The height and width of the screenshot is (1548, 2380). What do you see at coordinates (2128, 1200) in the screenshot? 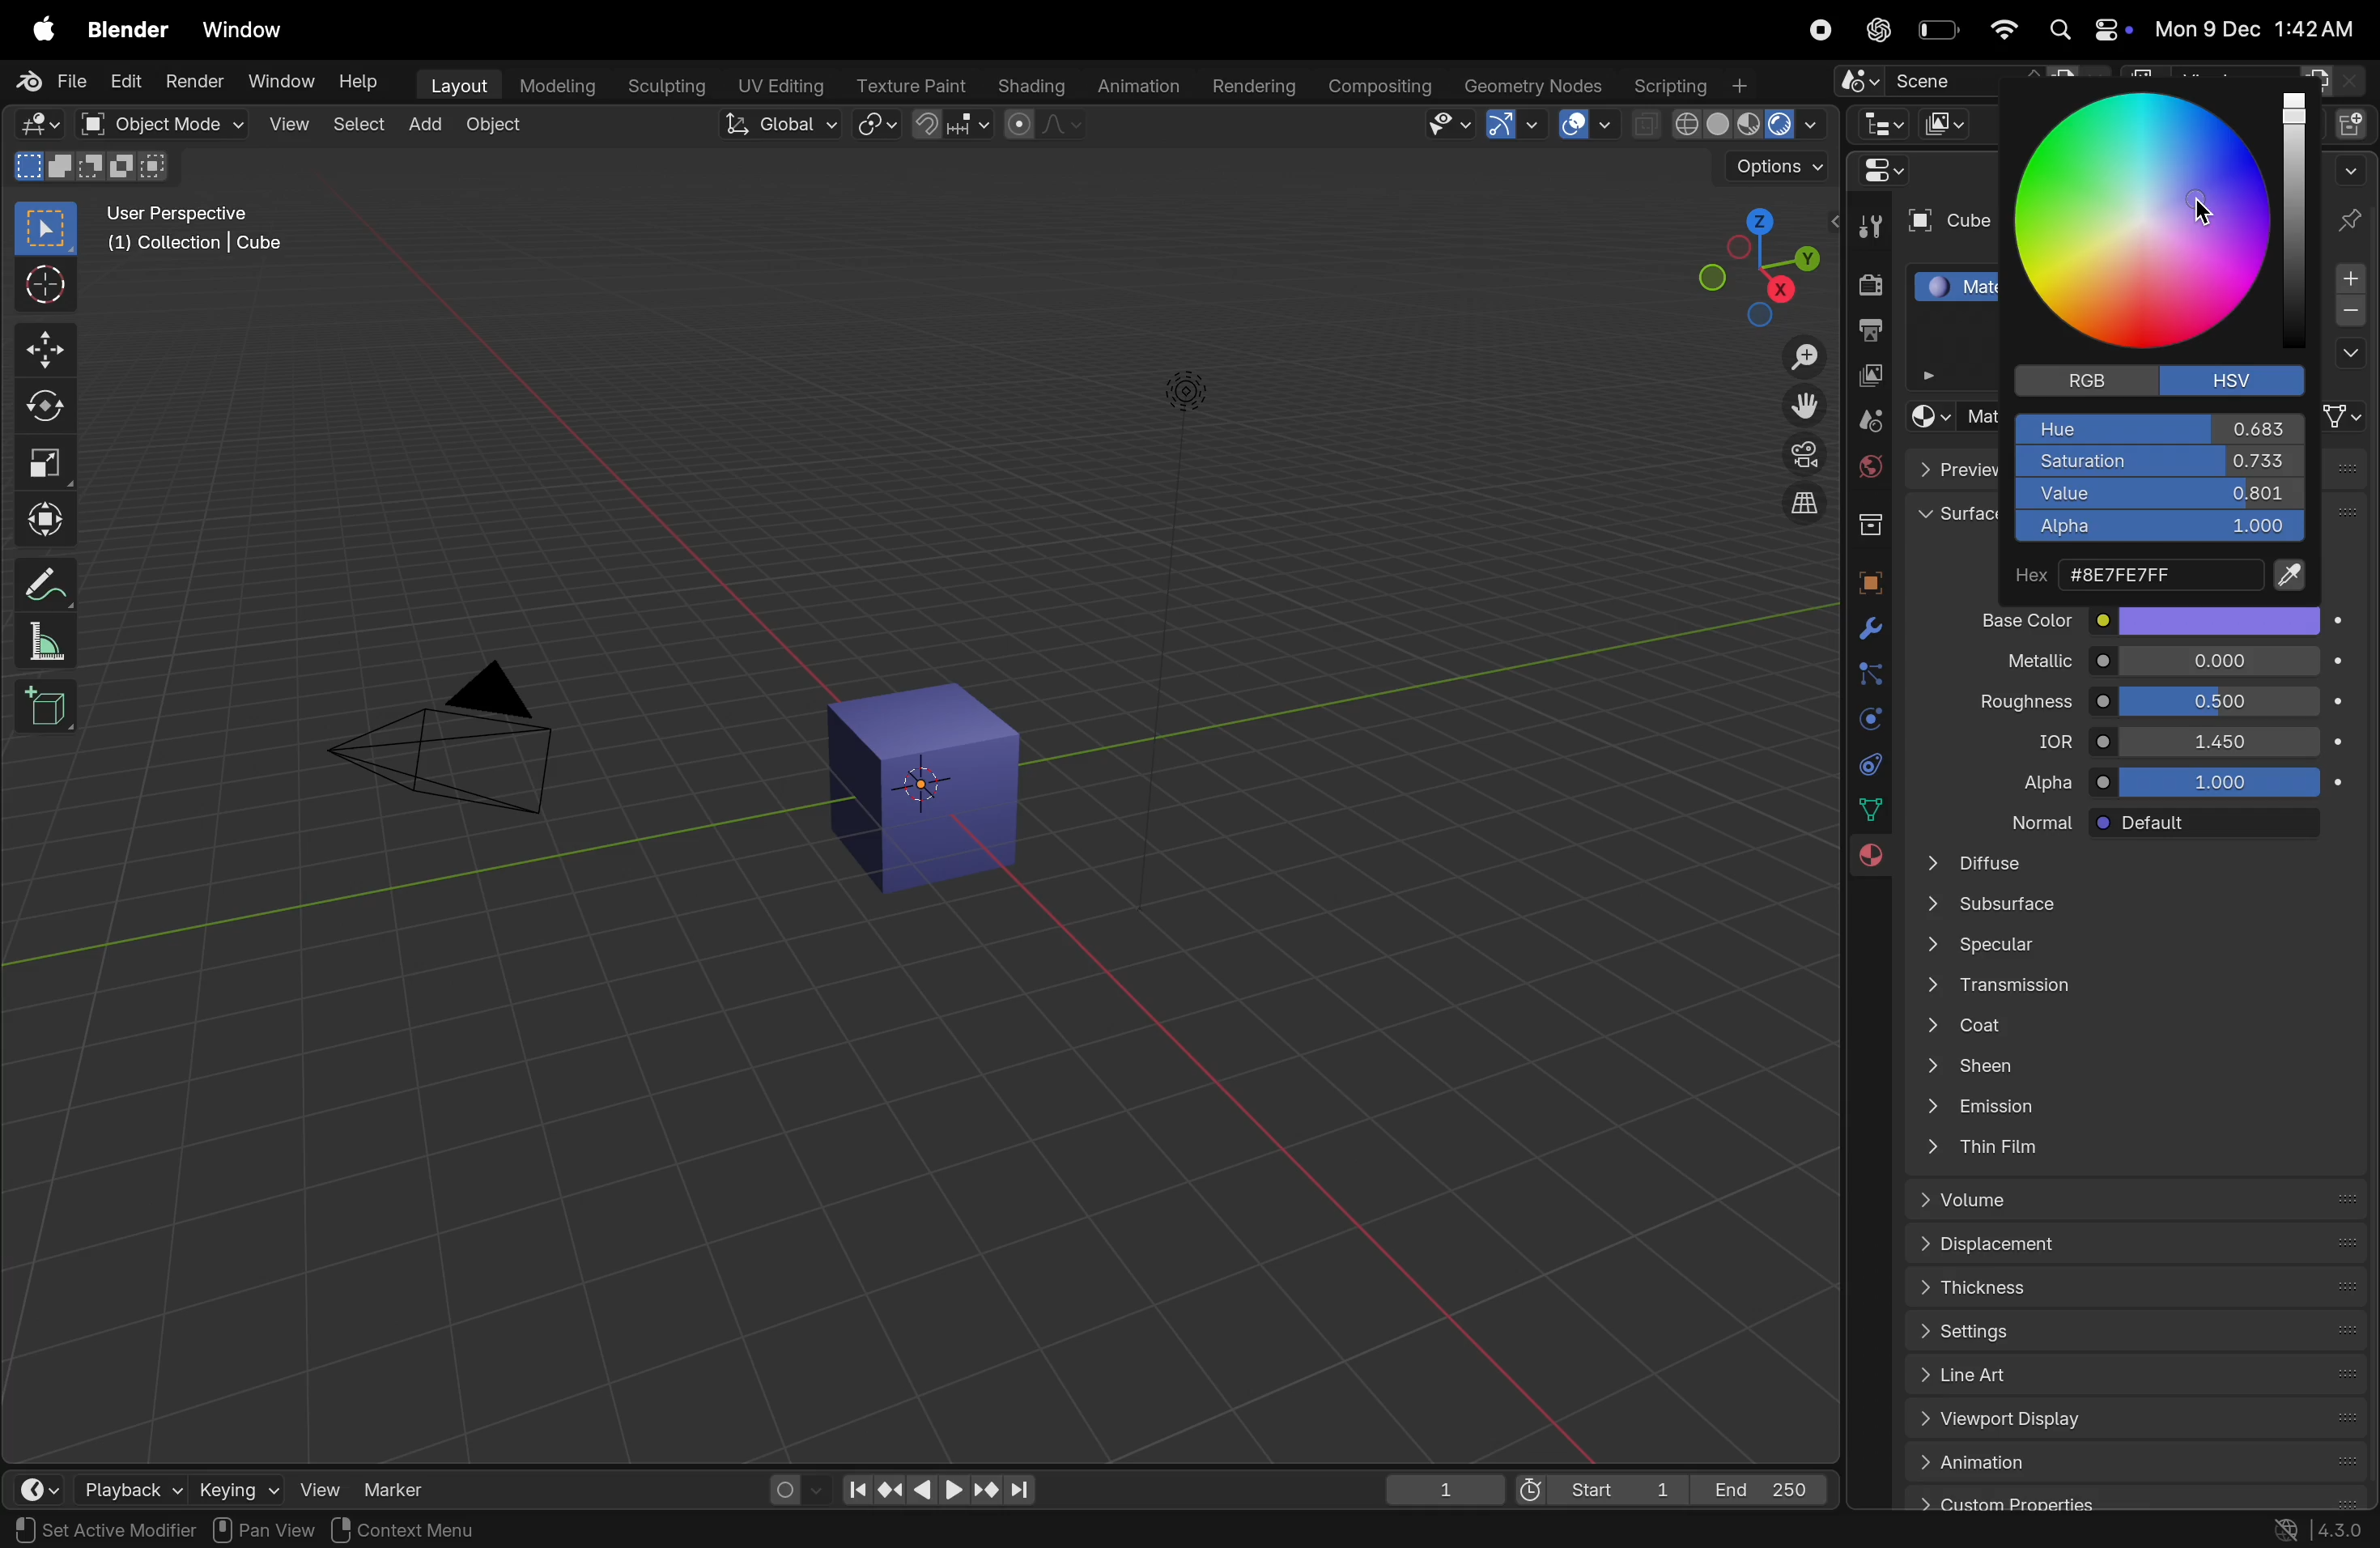
I see `volume` at bounding box center [2128, 1200].